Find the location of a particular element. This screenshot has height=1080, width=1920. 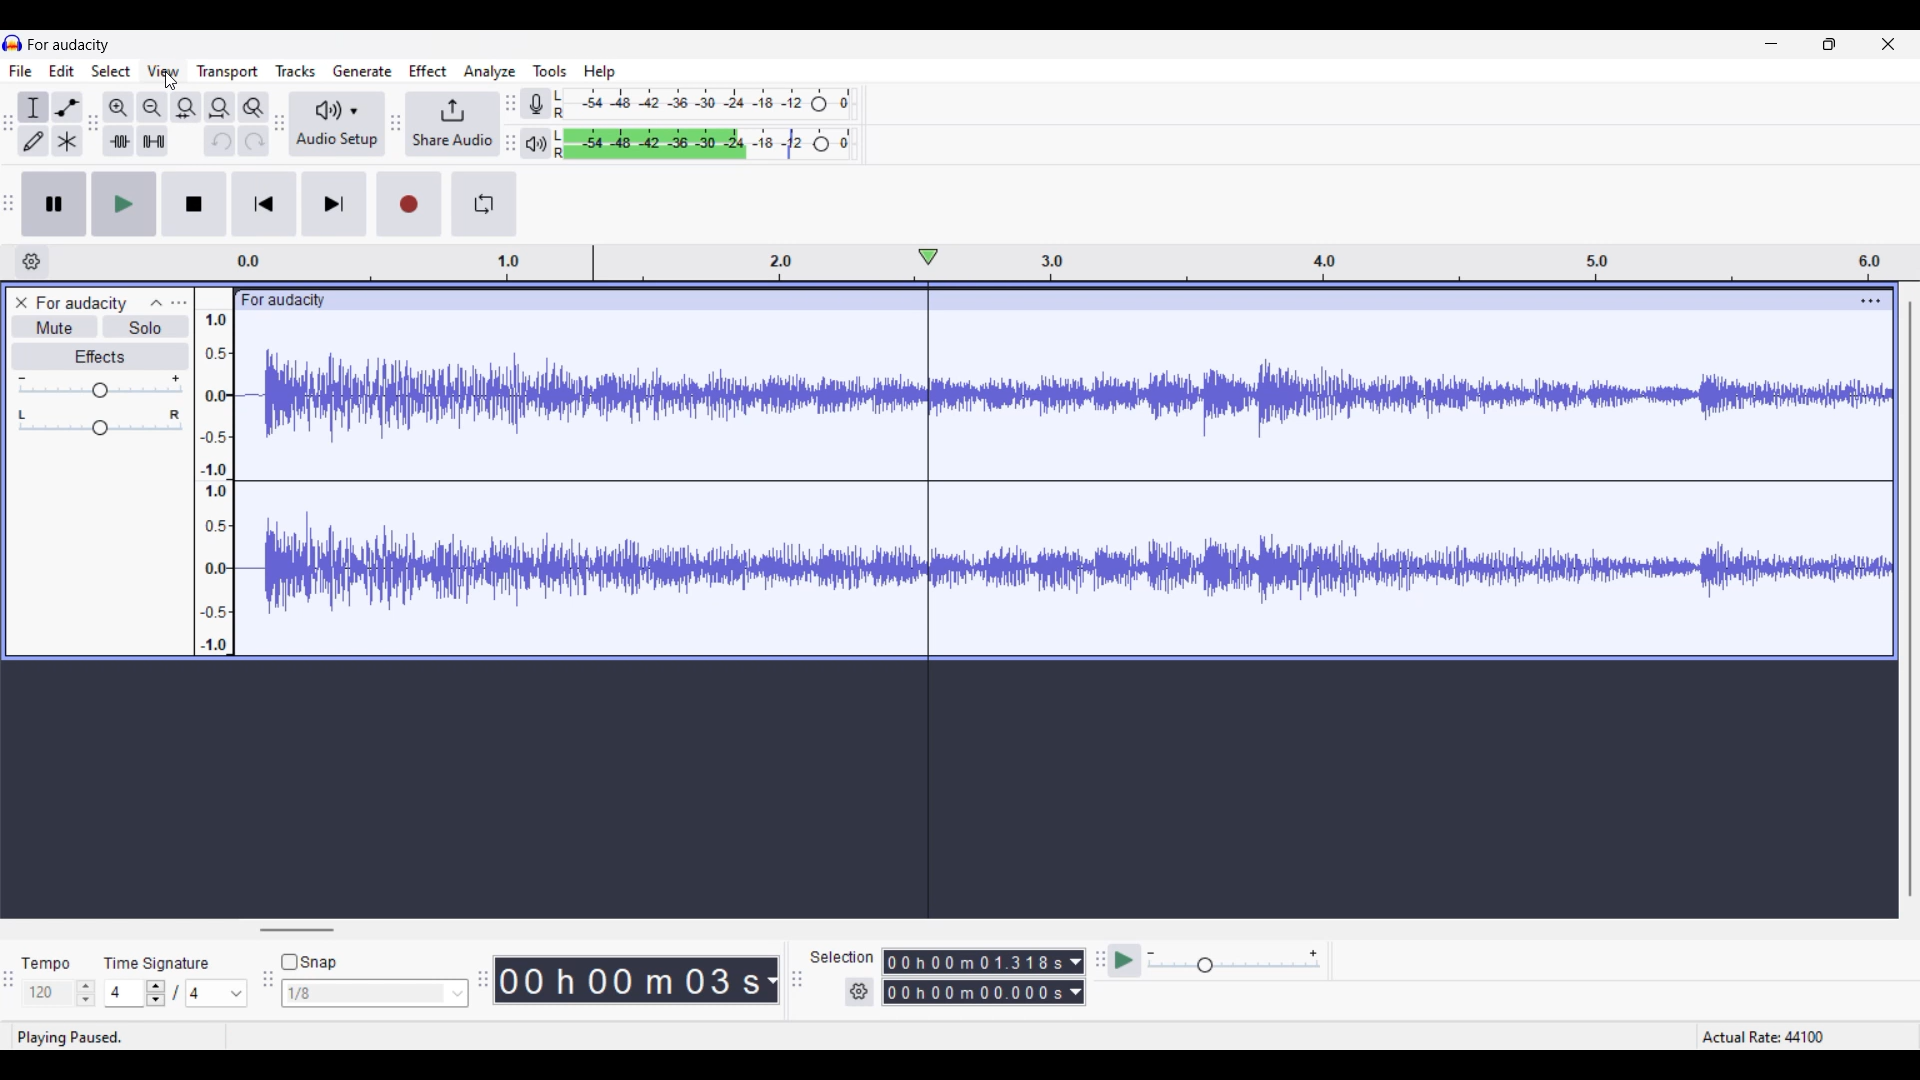

Silence audio selection is located at coordinates (154, 141).